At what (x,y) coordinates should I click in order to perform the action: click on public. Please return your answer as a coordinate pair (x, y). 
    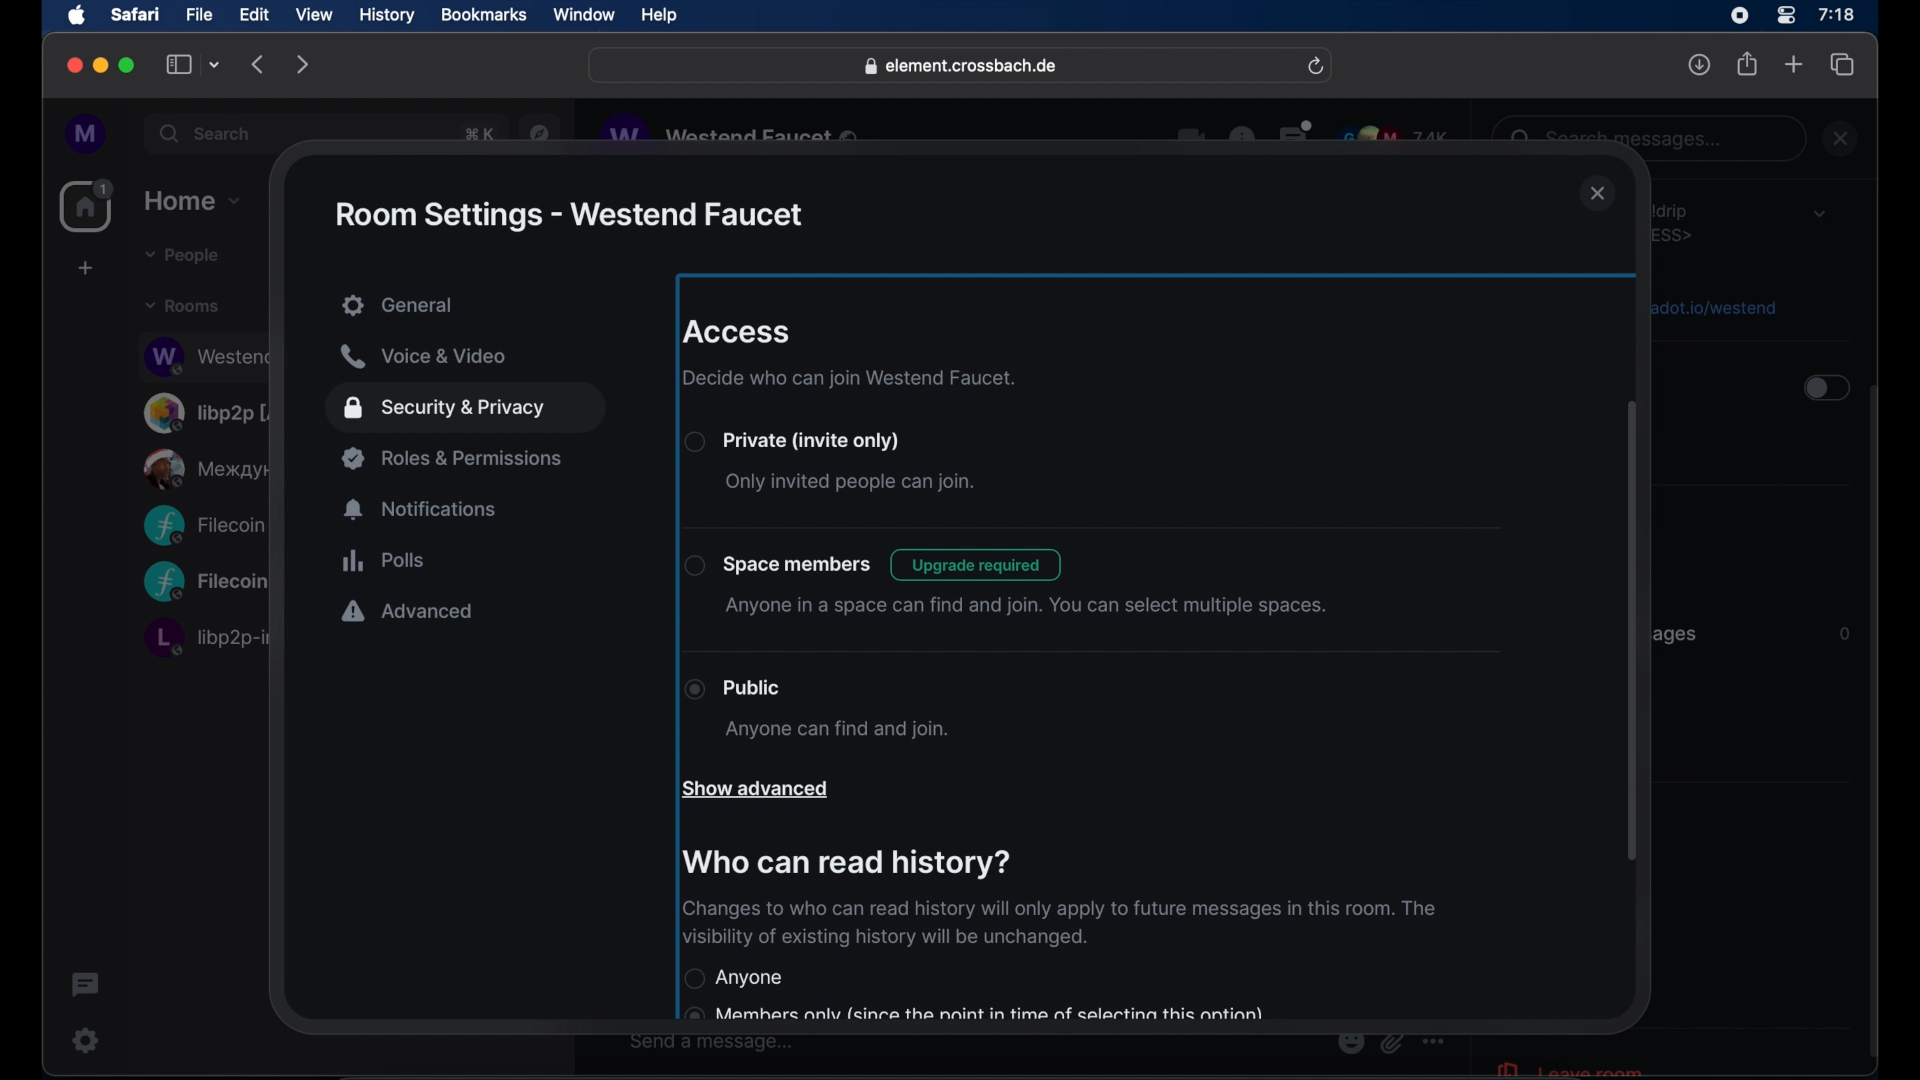
    Looking at the image, I should click on (816, 708).